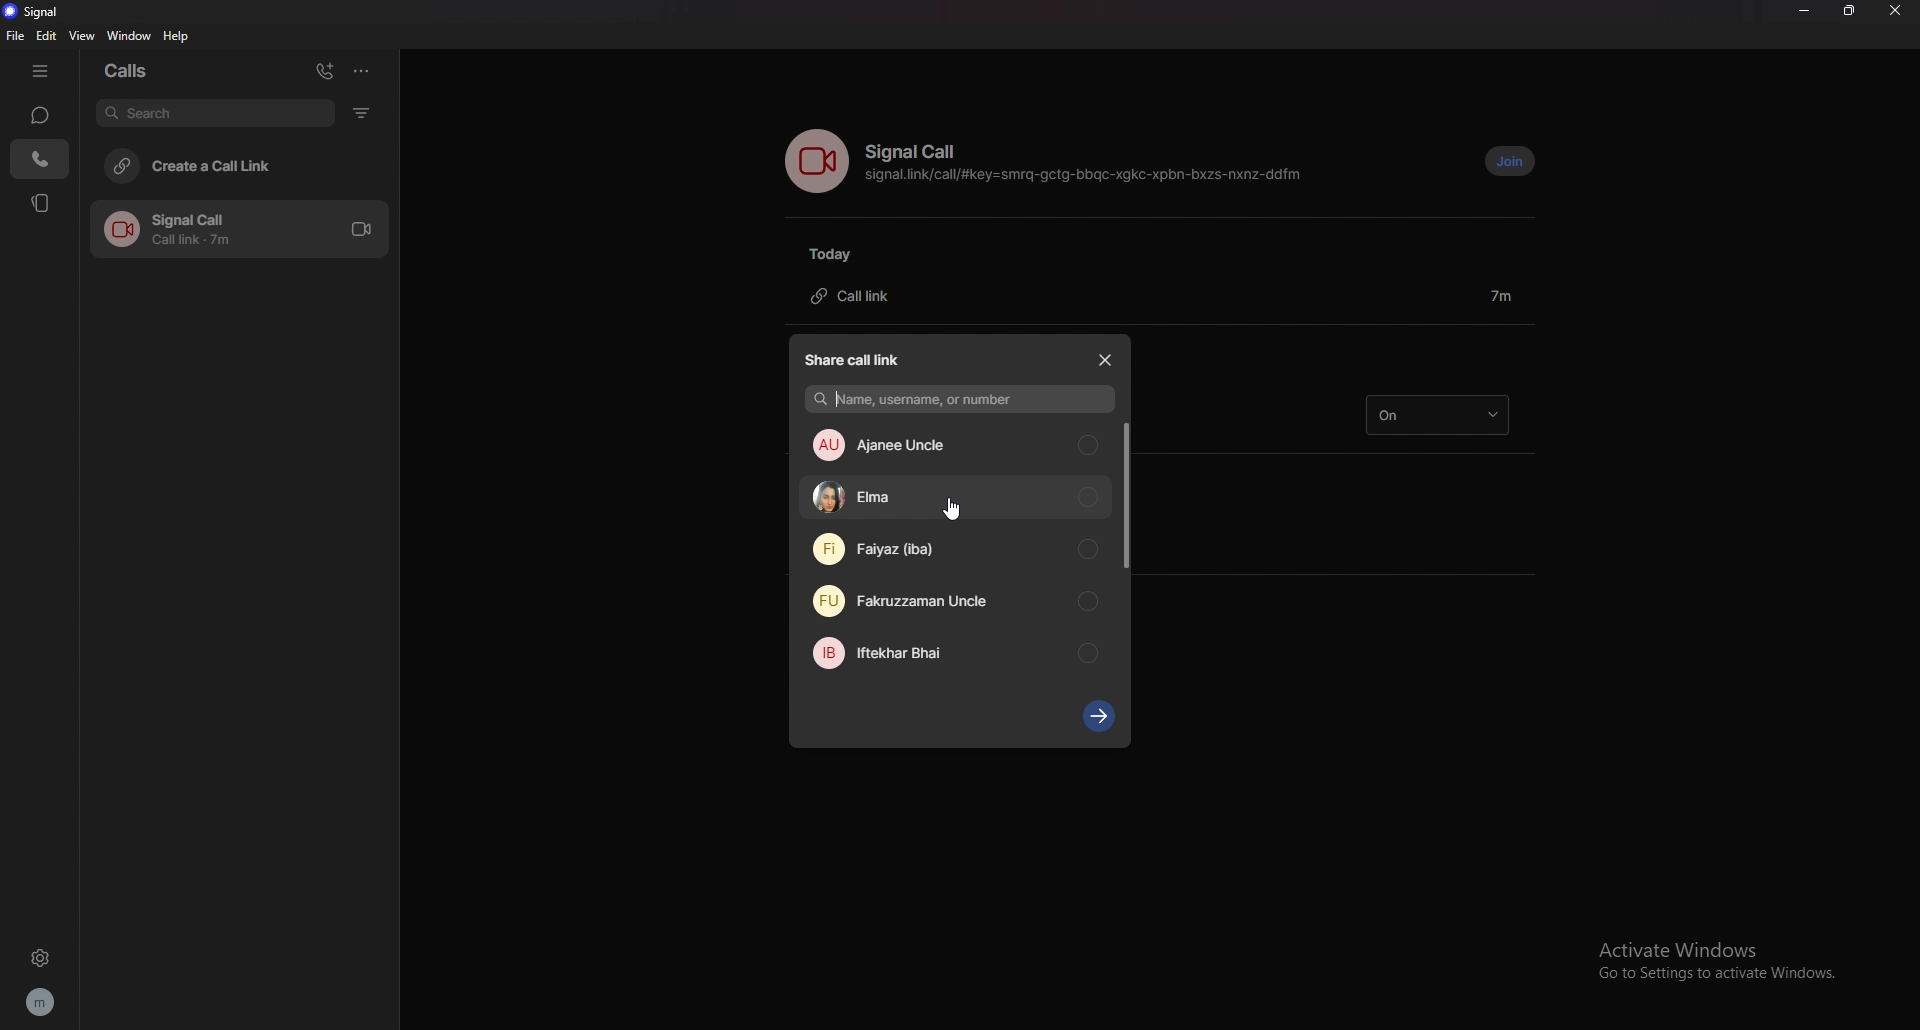  Describe the element at coordinates (43, 202) in the screenshot. I see `stories` at that location.